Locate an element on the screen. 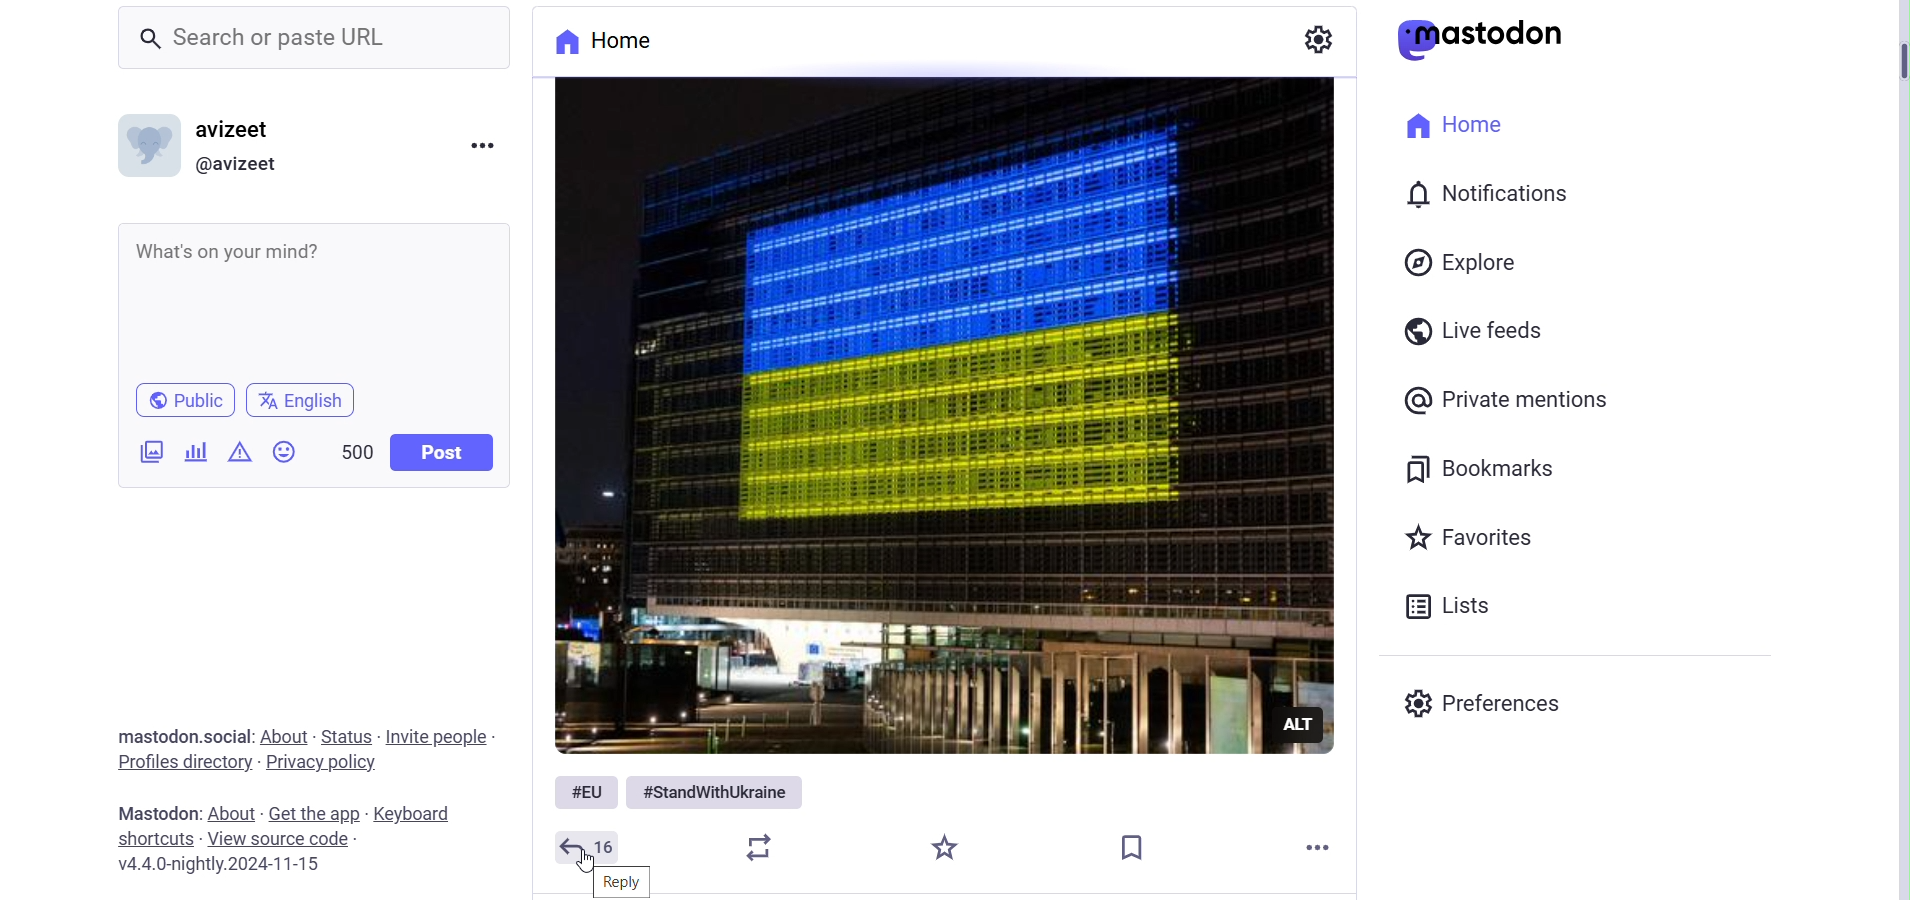 This screenshot has width=1910, height=900. Mastodon is located at coordinates (160, 813).